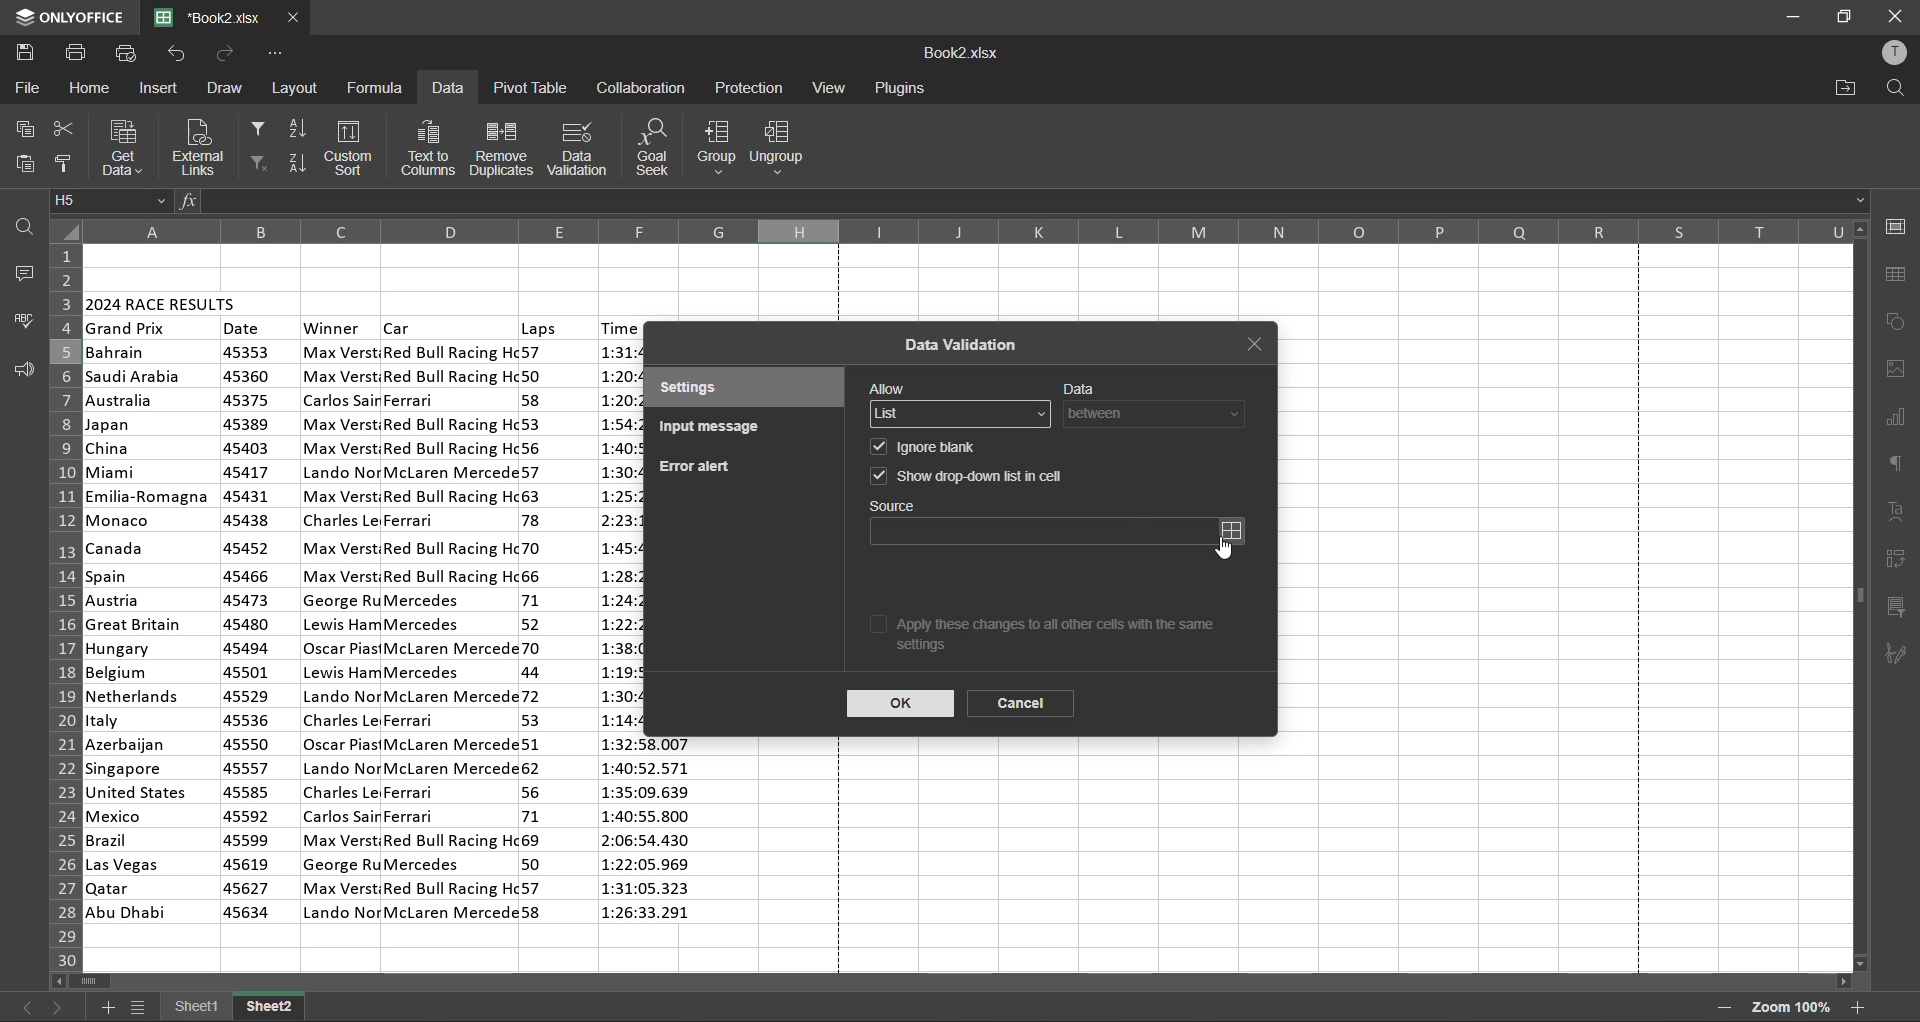 The image size is (1920, 1022). I want to click on input message, so click(715, 429).